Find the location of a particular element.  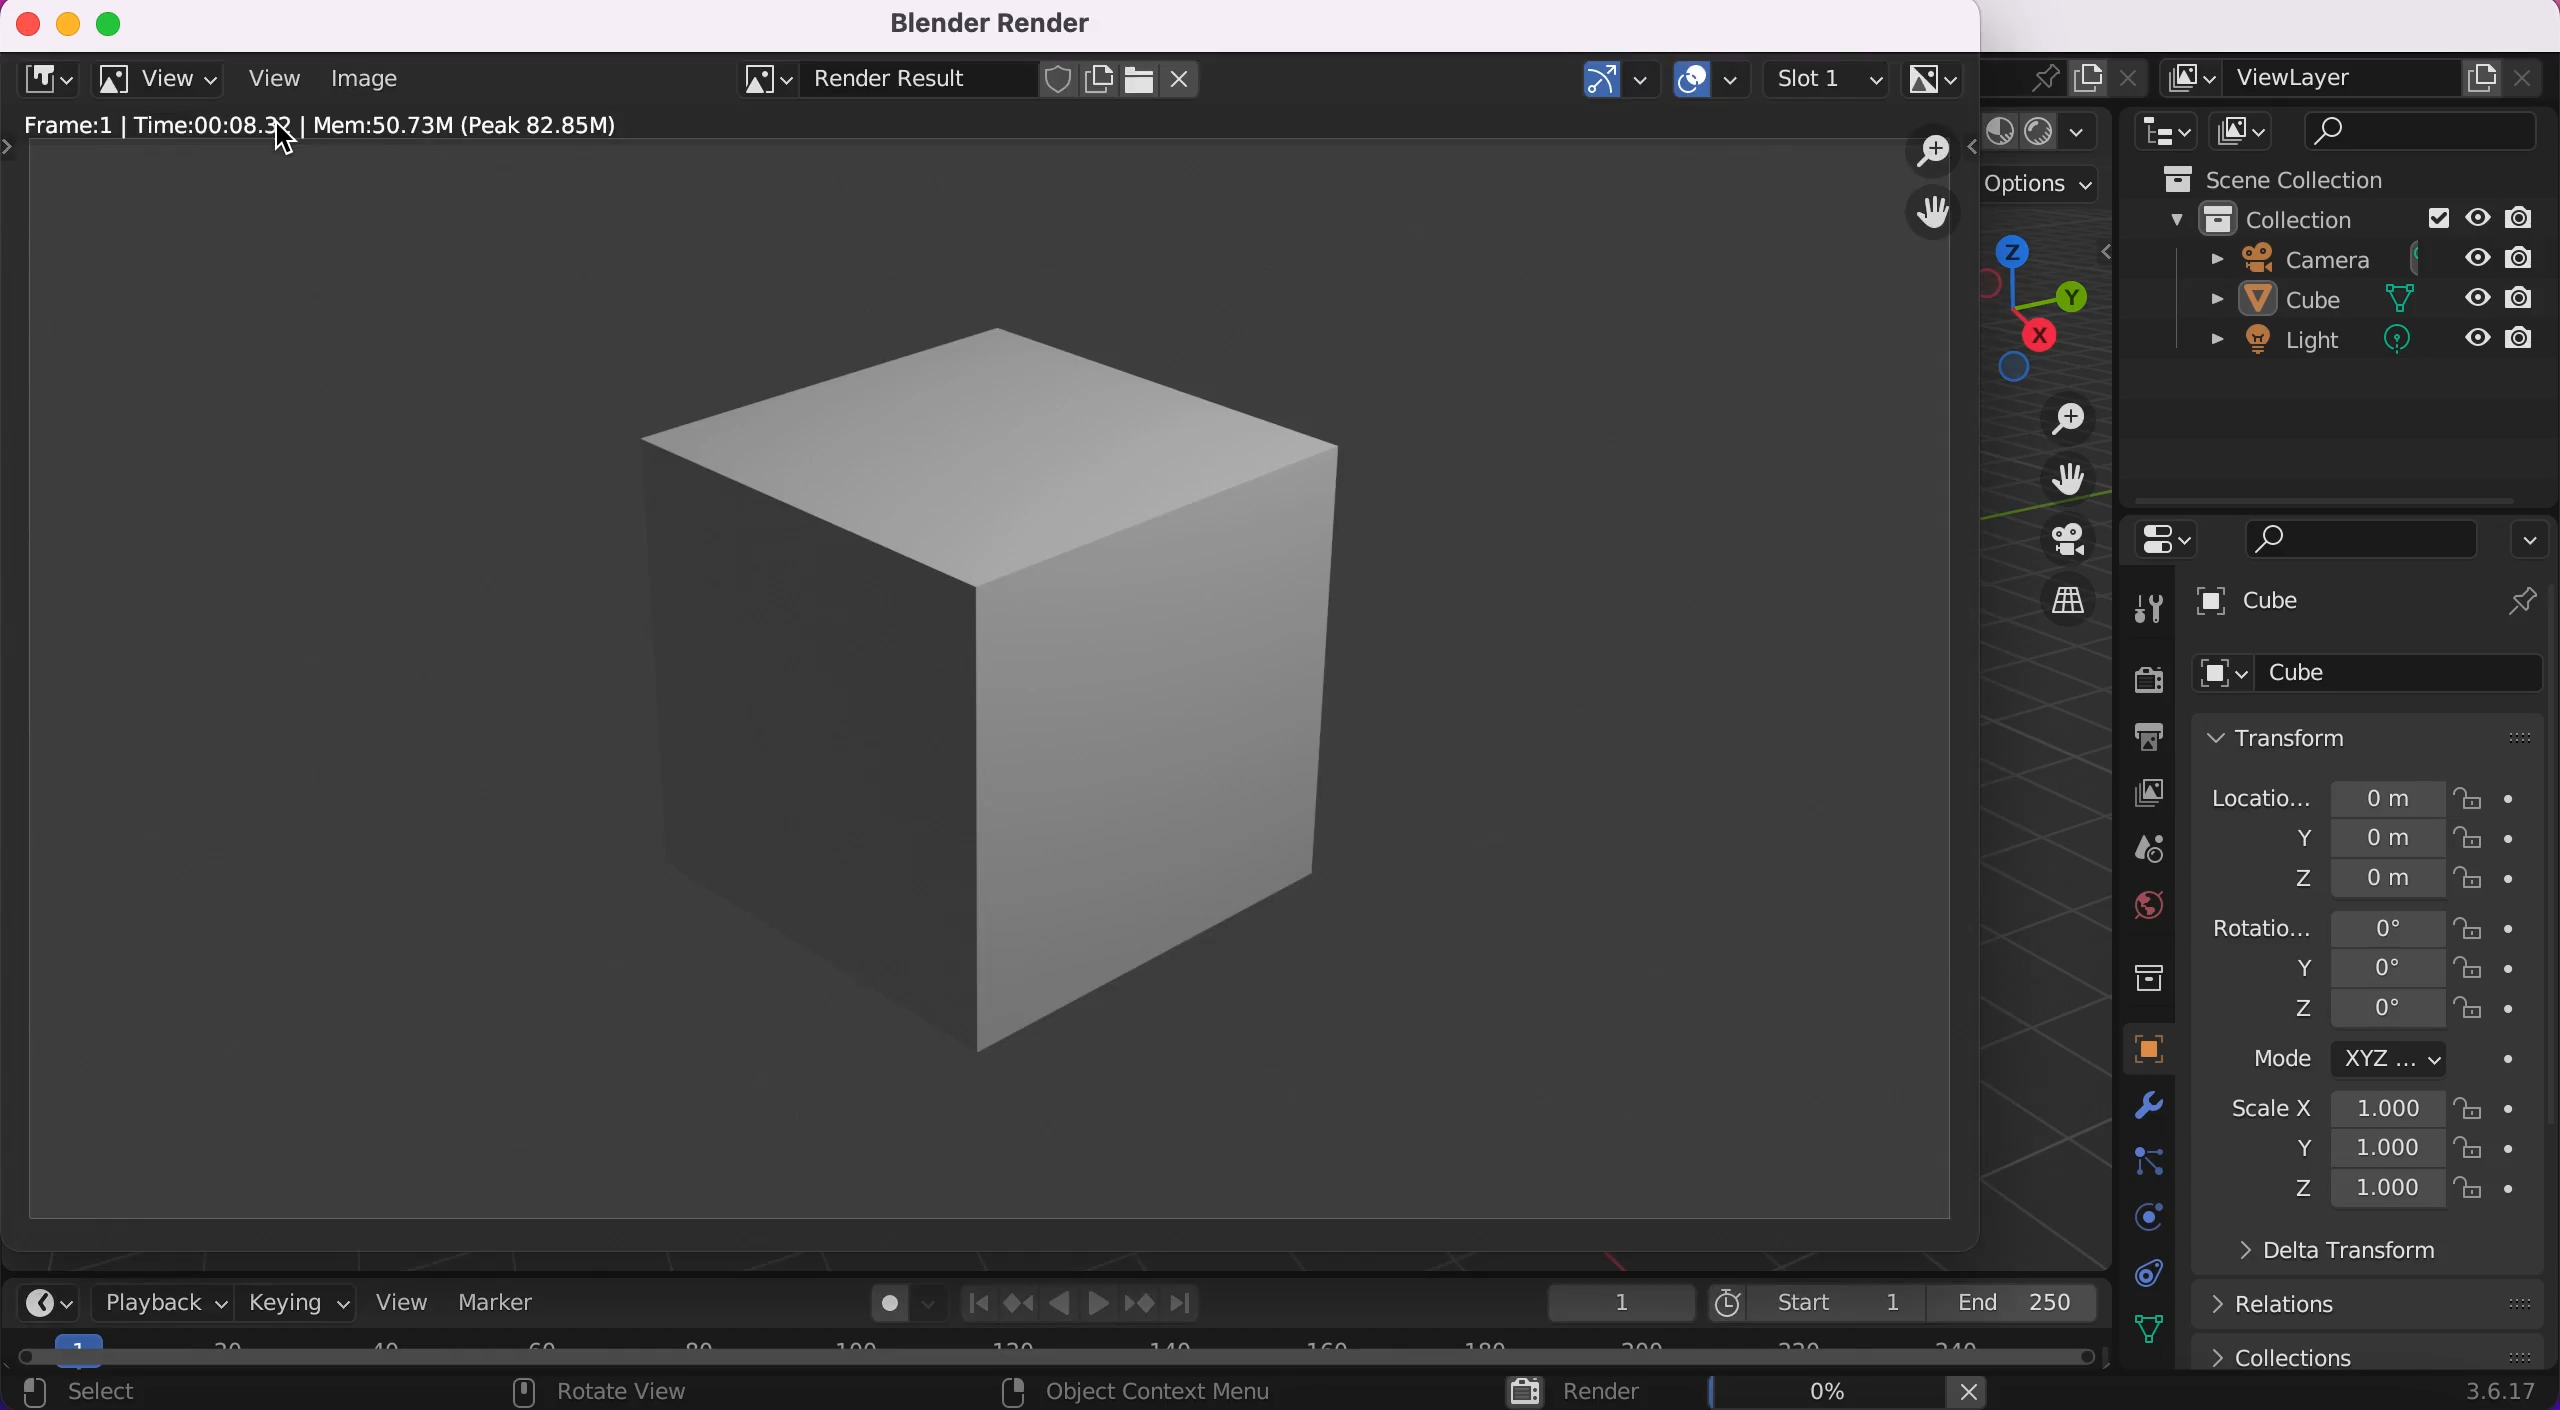

physics is located at coordinates (2135, 1219).